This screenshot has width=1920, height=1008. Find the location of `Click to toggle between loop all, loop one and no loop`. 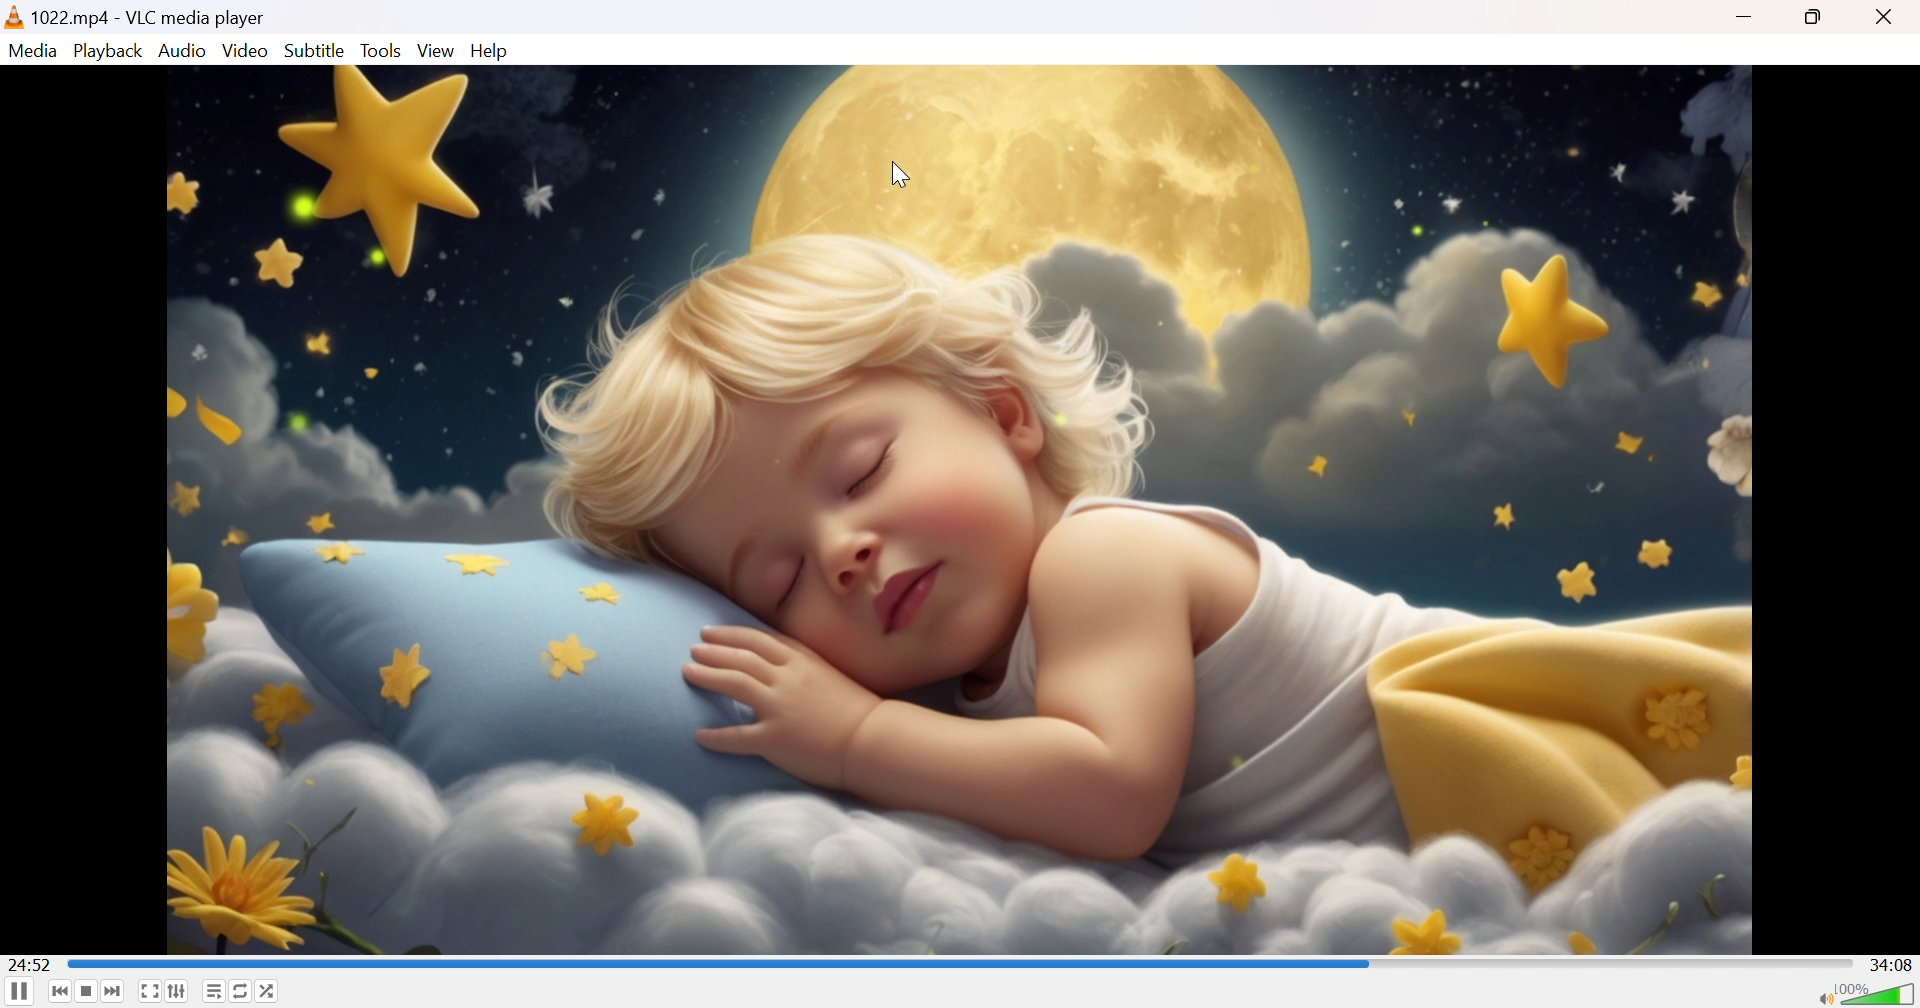

Click to toggle between loop all, loop one and no loop is located at coordinates (241, 991).